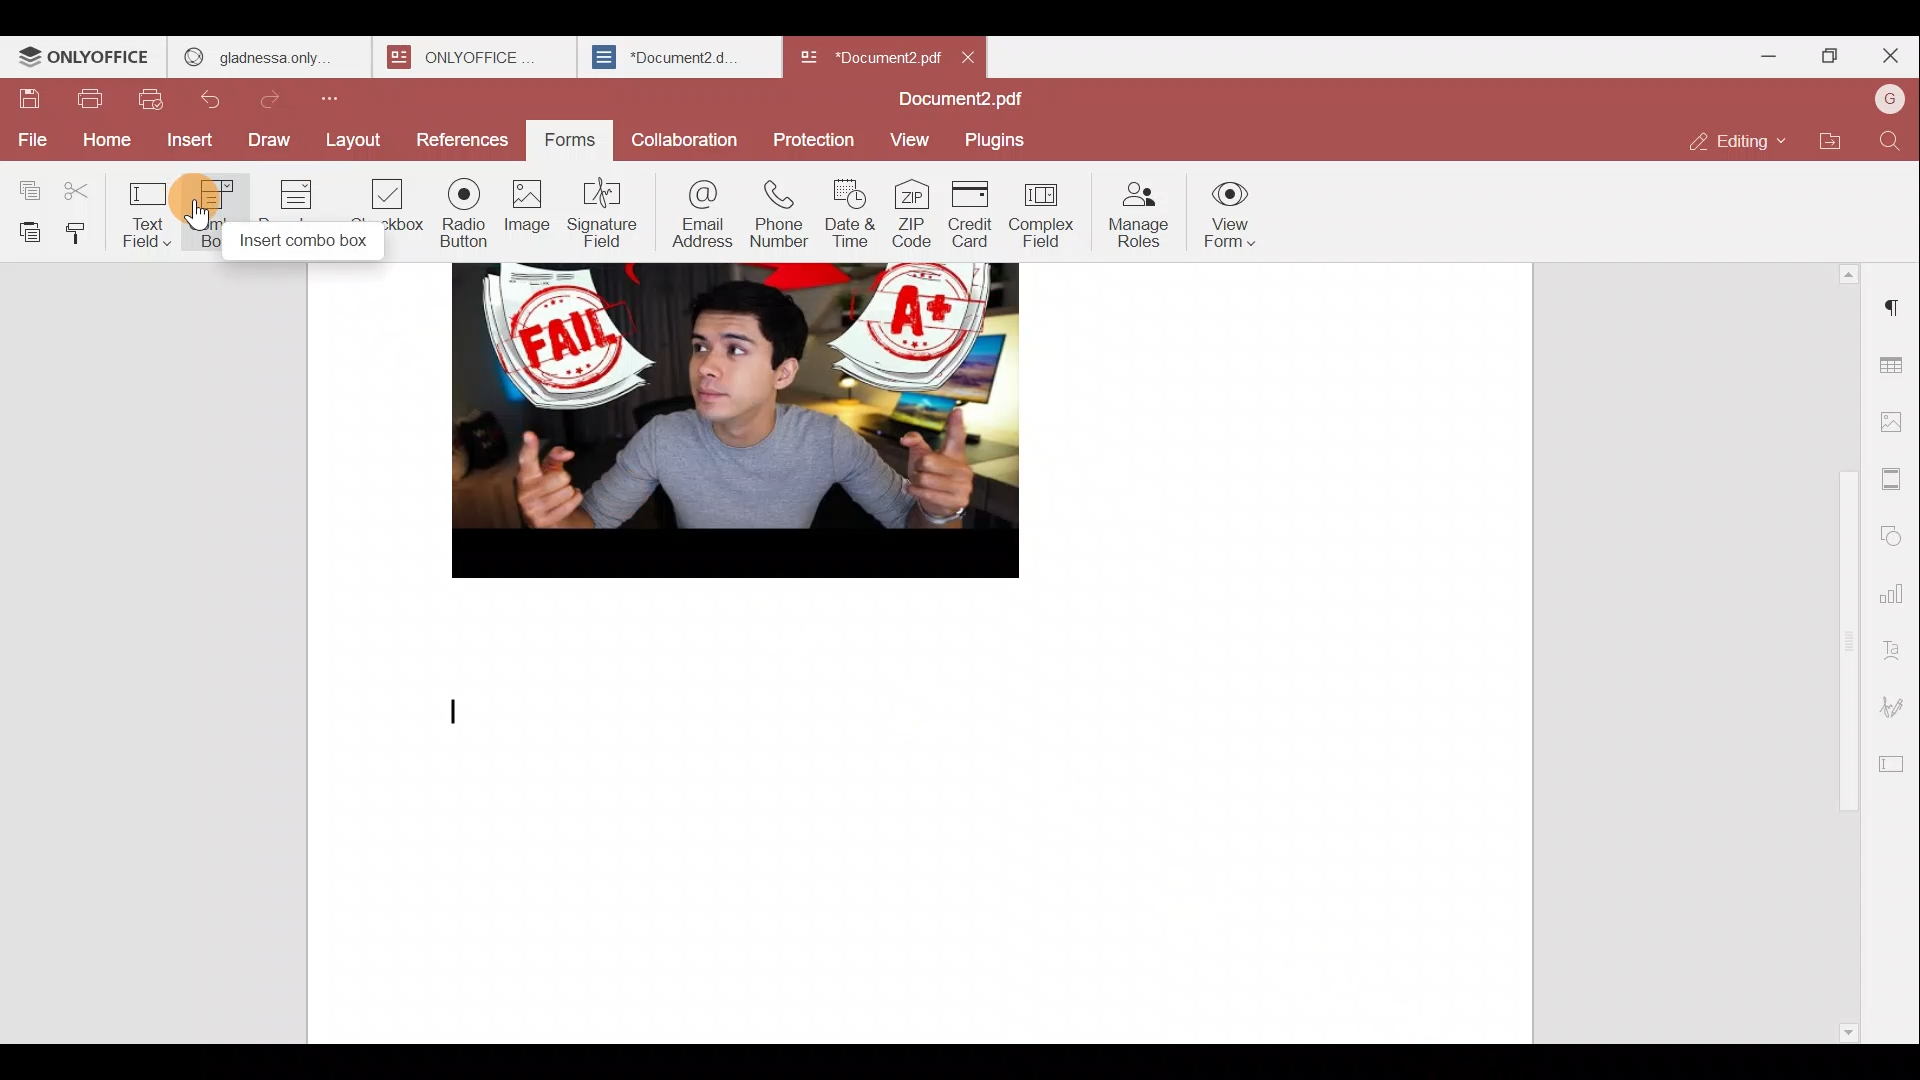 This screenshot has width=1920, height=1080. Describe the element at coordinates (851, 217) in the screenshot. I see `Date & time` at that location.